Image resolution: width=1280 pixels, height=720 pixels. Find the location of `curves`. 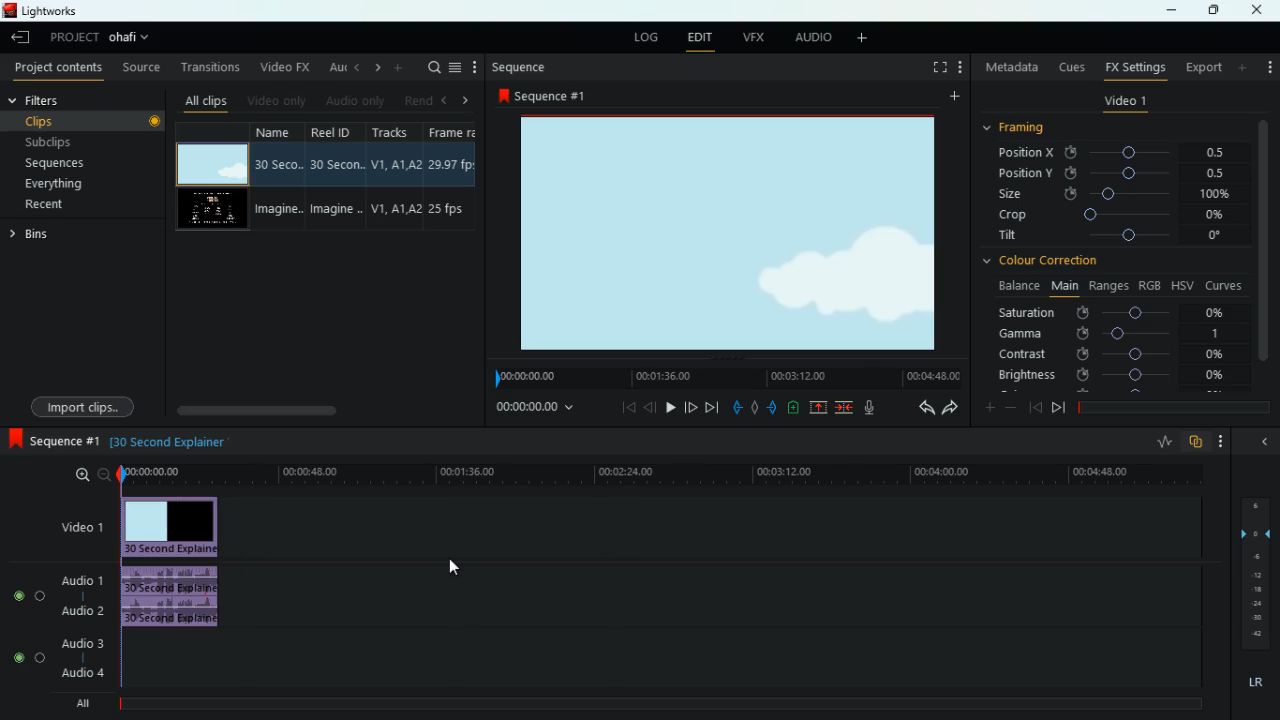

curves is located at coordinates (1224, 285).